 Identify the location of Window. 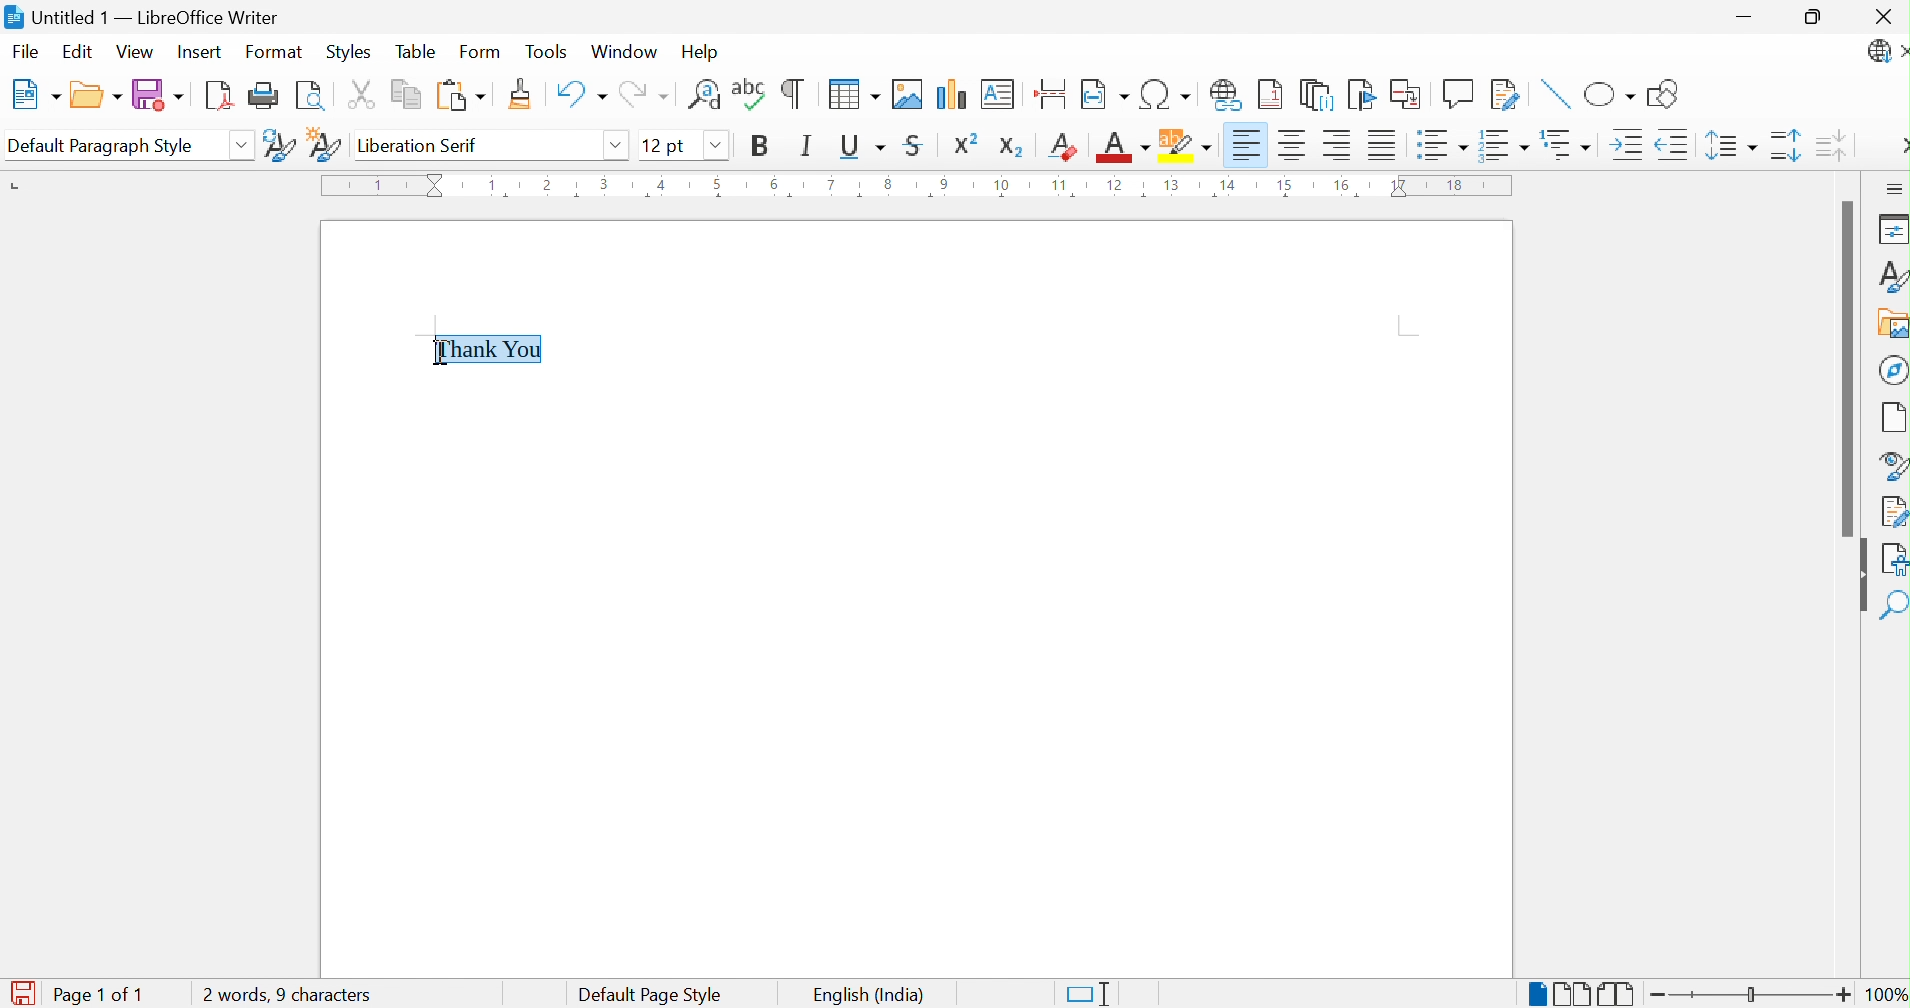
(625, 52).